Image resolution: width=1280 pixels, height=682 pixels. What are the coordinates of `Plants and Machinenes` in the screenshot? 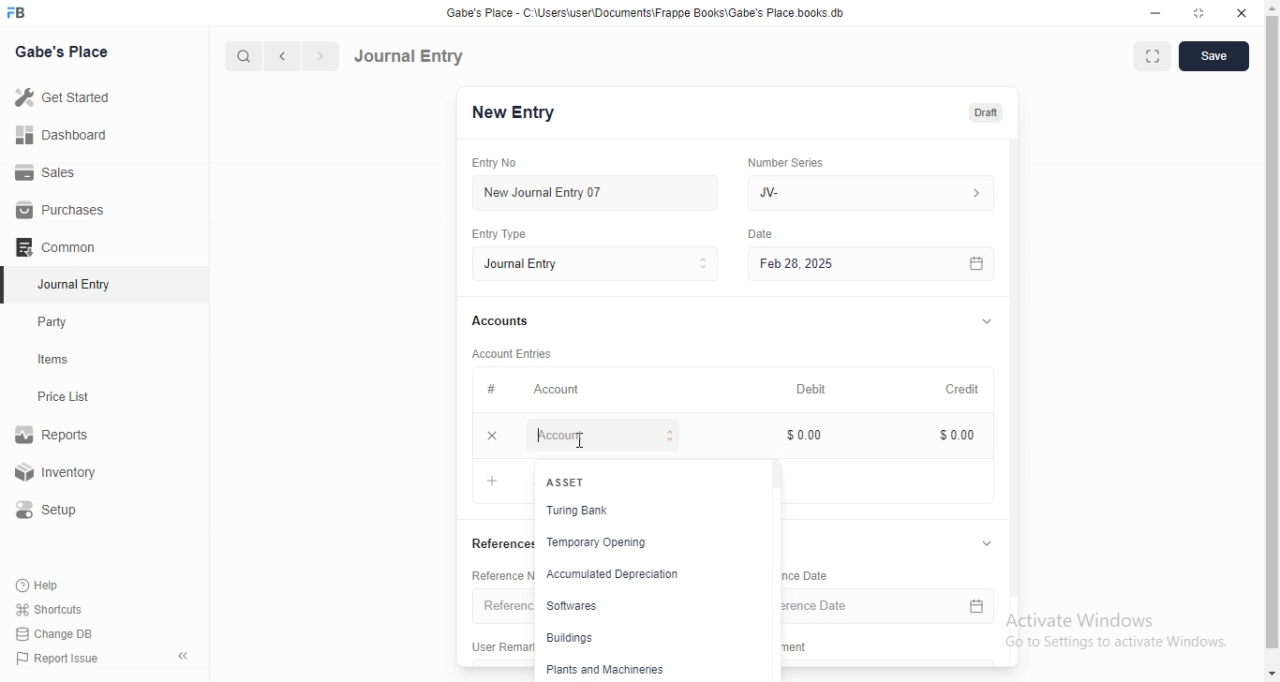 It's located at (605, 670).